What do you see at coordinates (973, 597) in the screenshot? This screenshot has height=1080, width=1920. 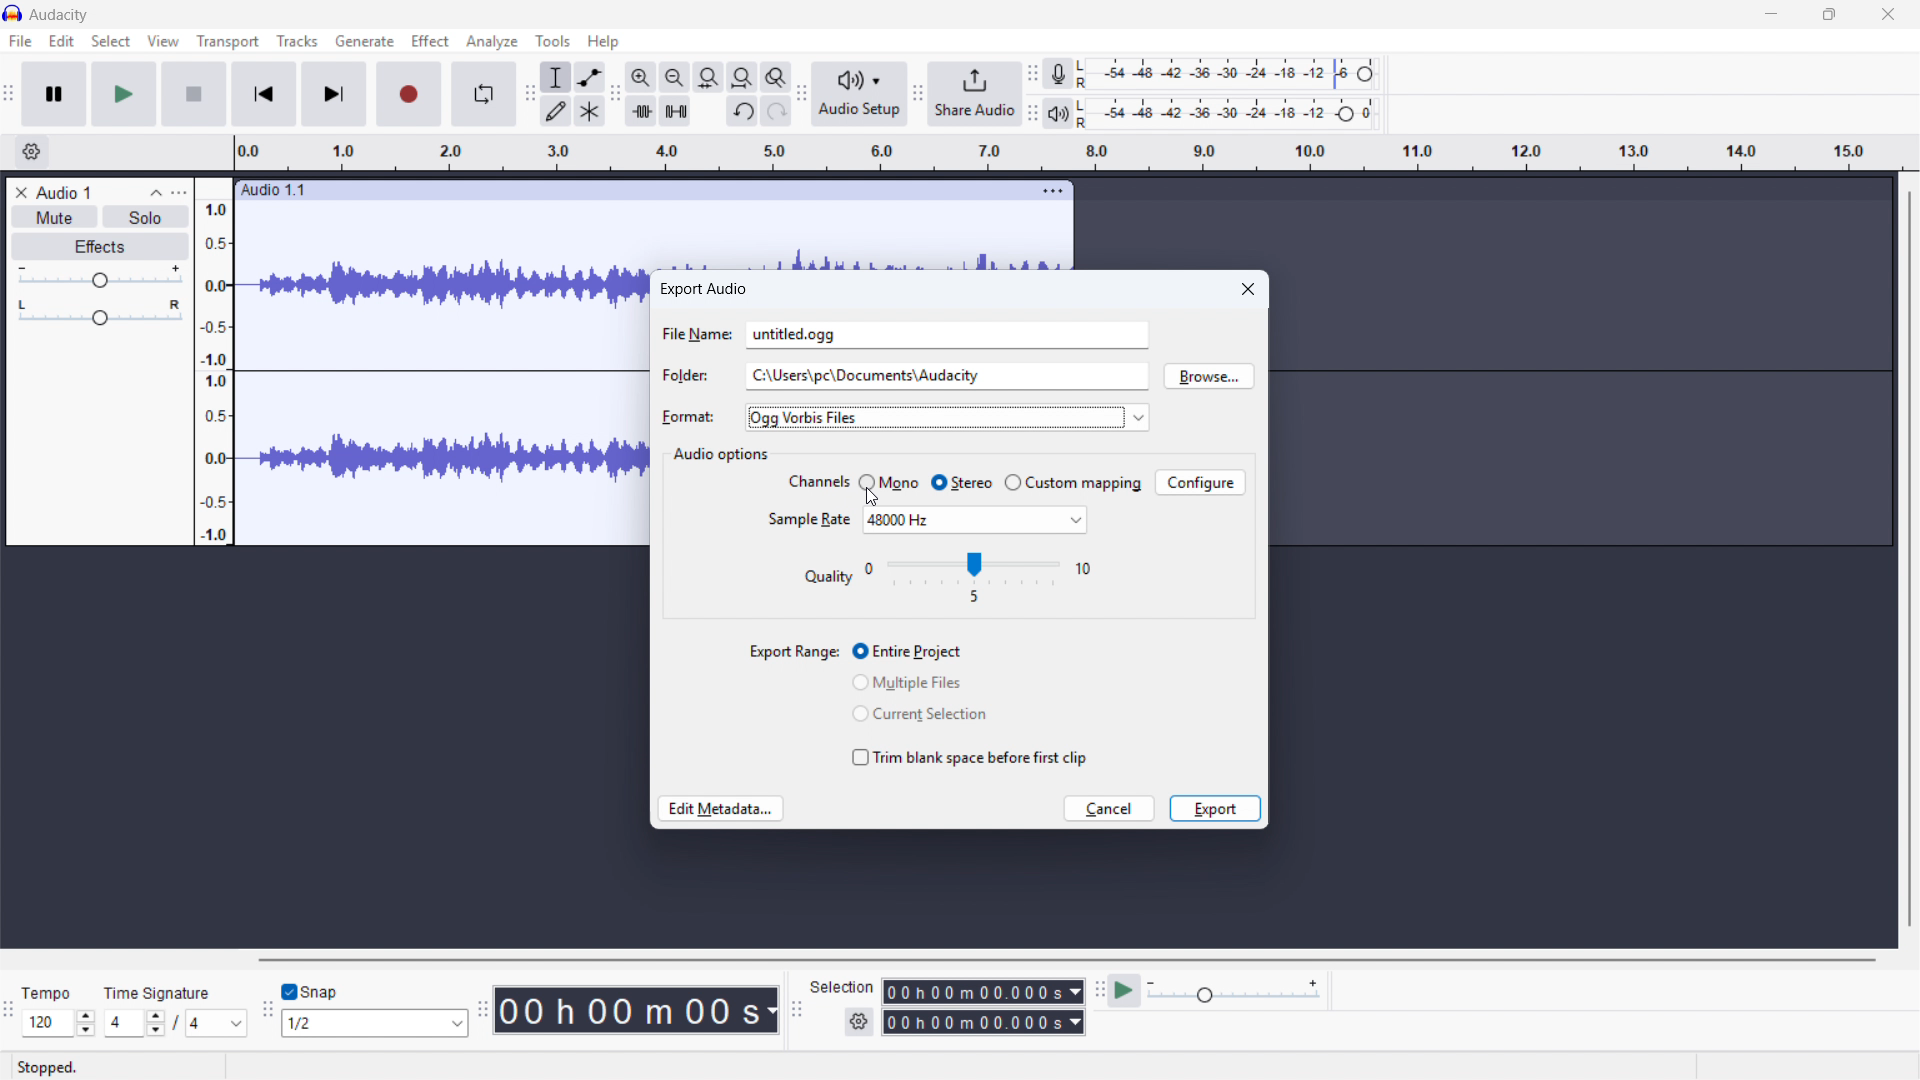 I see `5` at bounding box center [973, 597].